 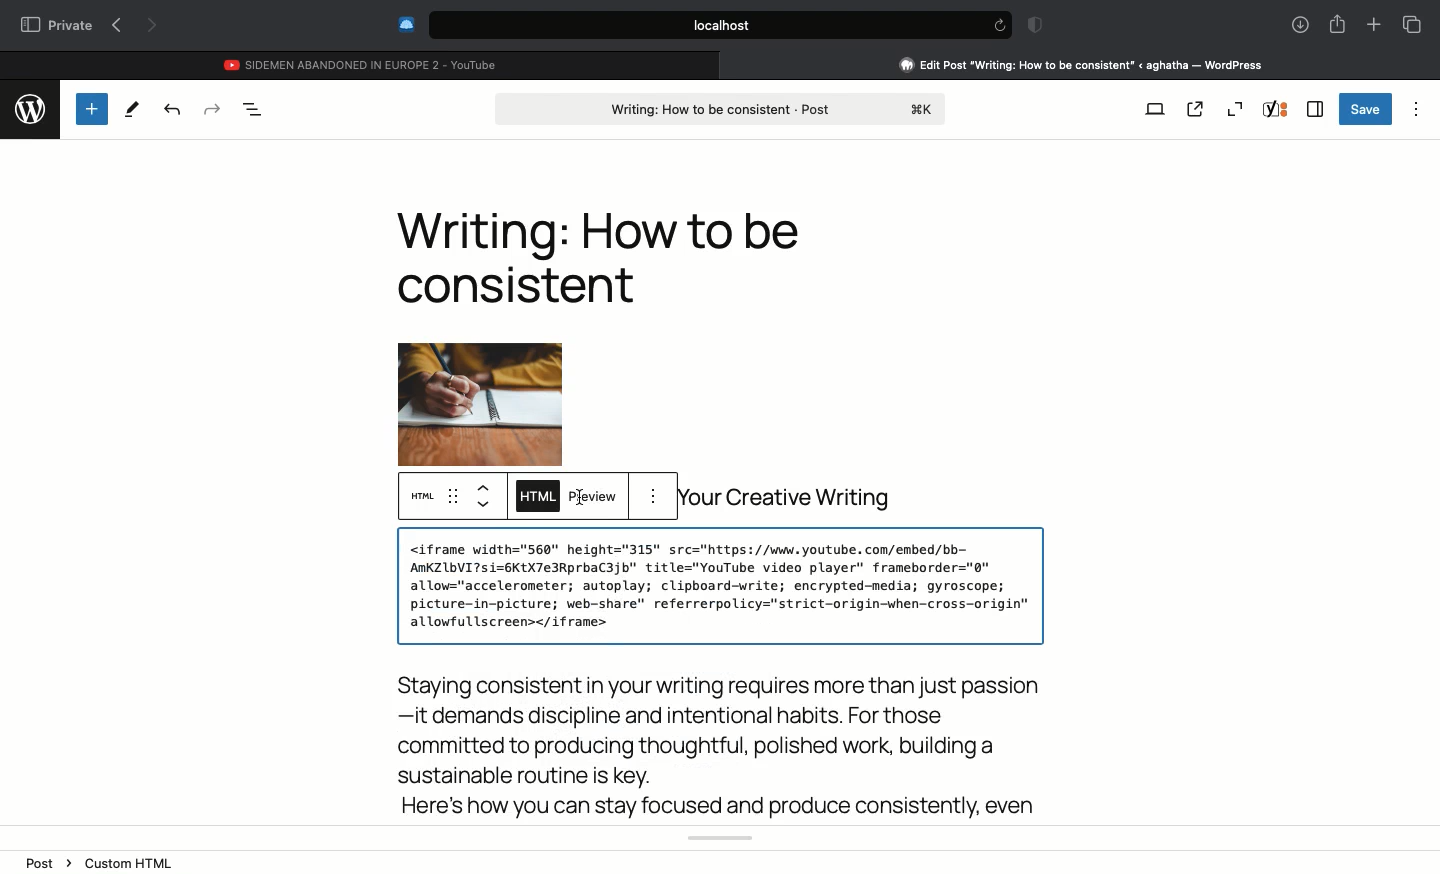 I want to click on Sidebar, so click(x=1315, y=109).